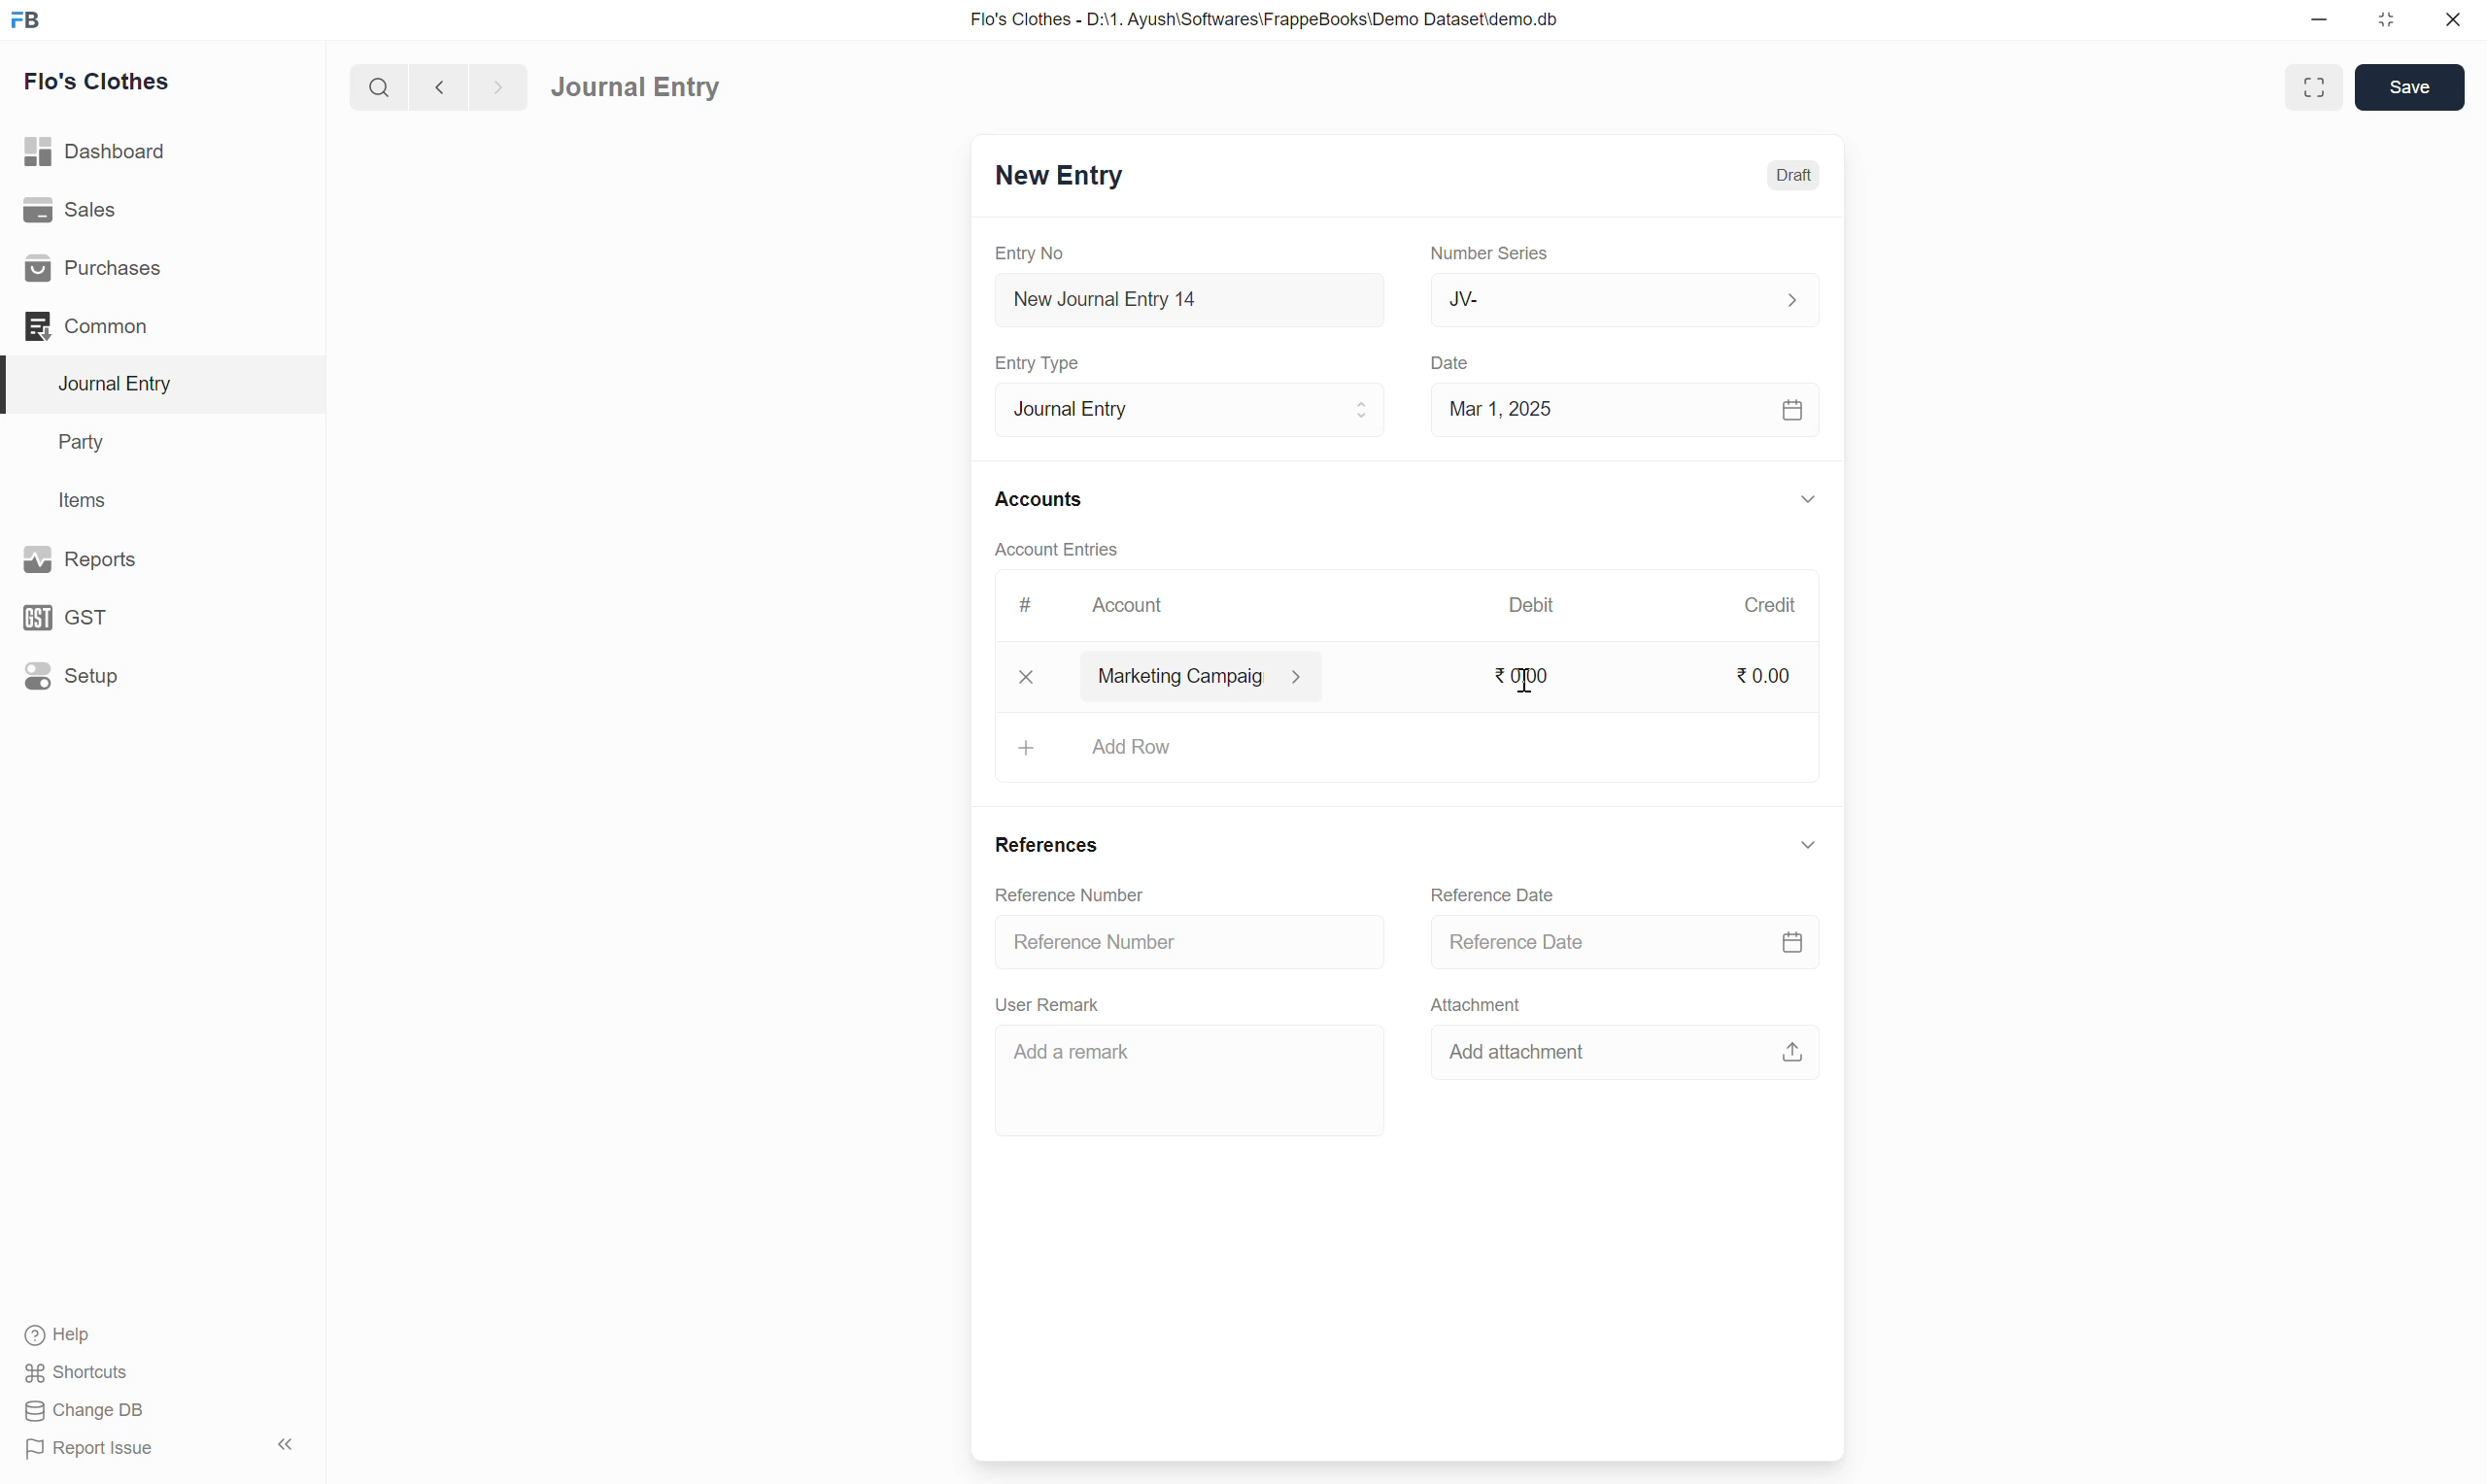 Image resolution: width=2487 pixels, height=1484 pixels. What do you see at coordinates (88, 326) in the screenshot?
I see `Common` at bounding box center [88, 326].